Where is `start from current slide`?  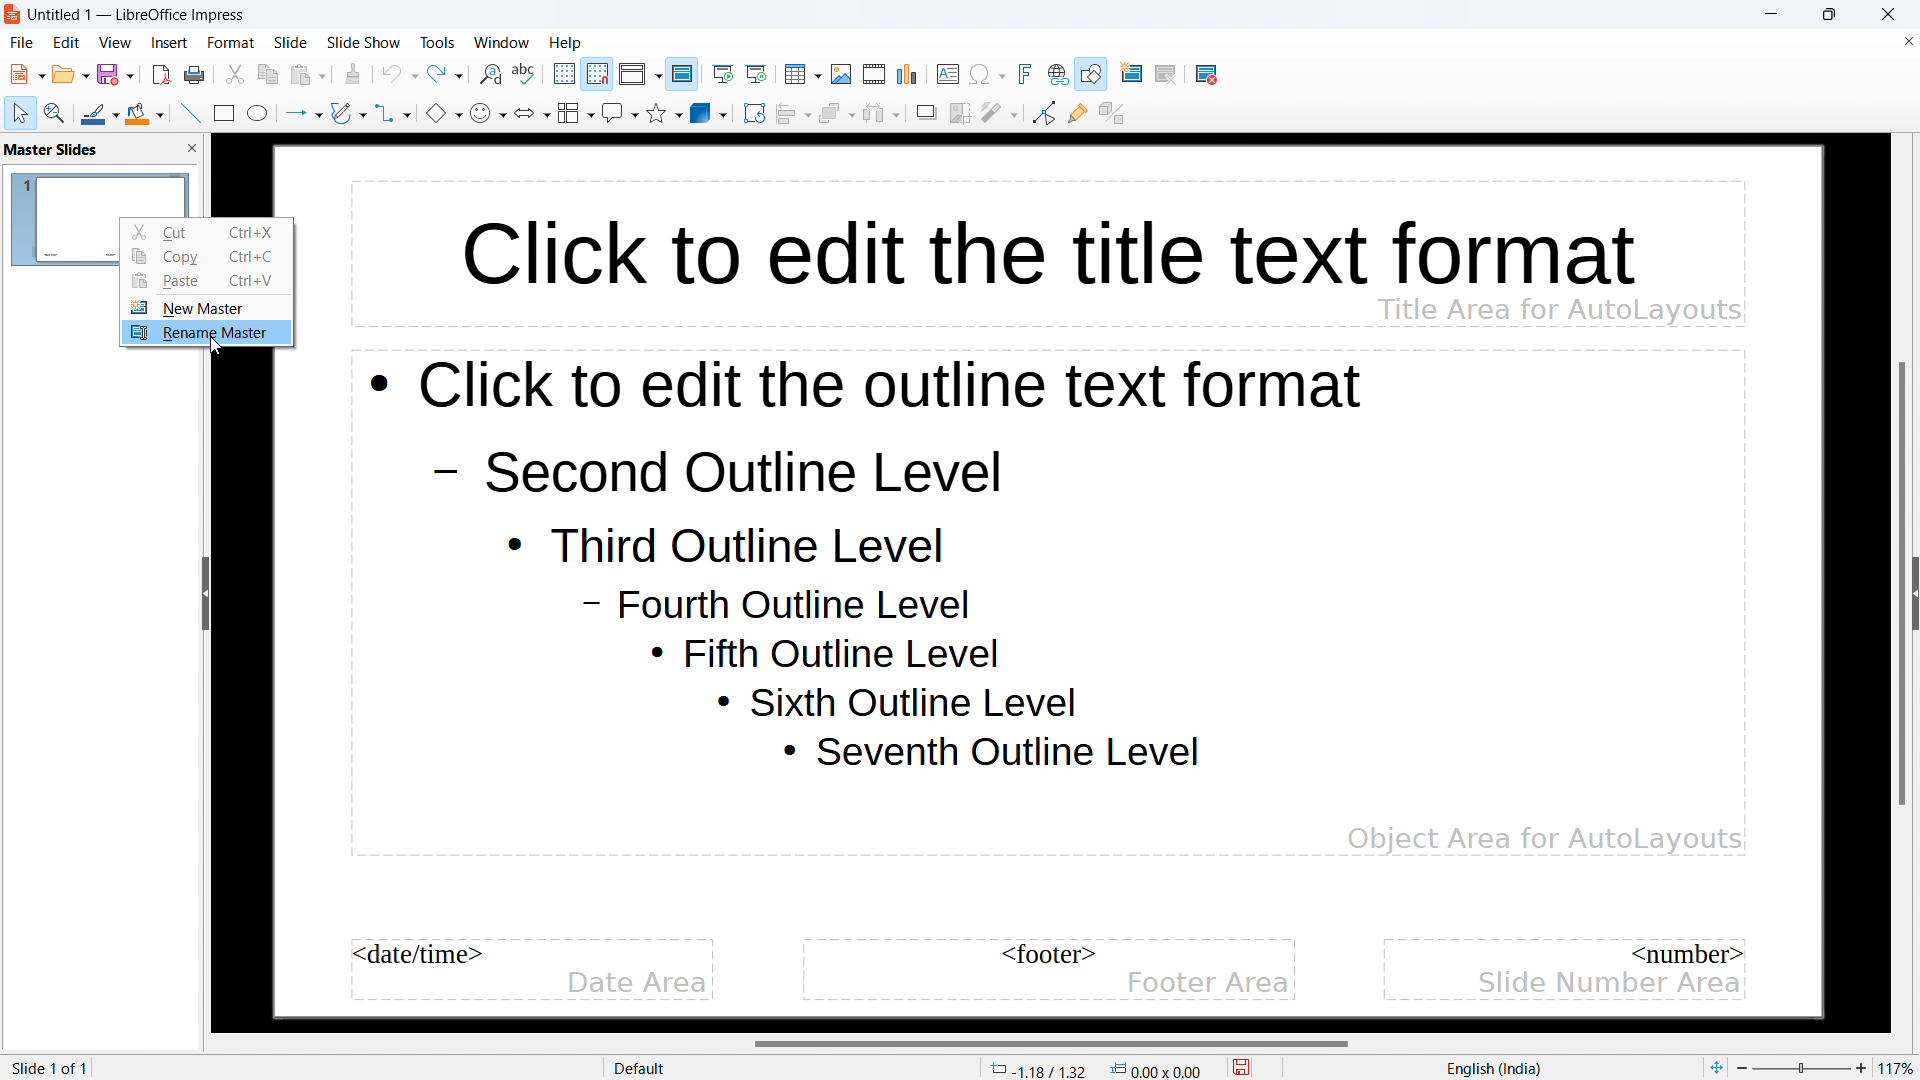
start from current slide is located at coordinates (757, 74).